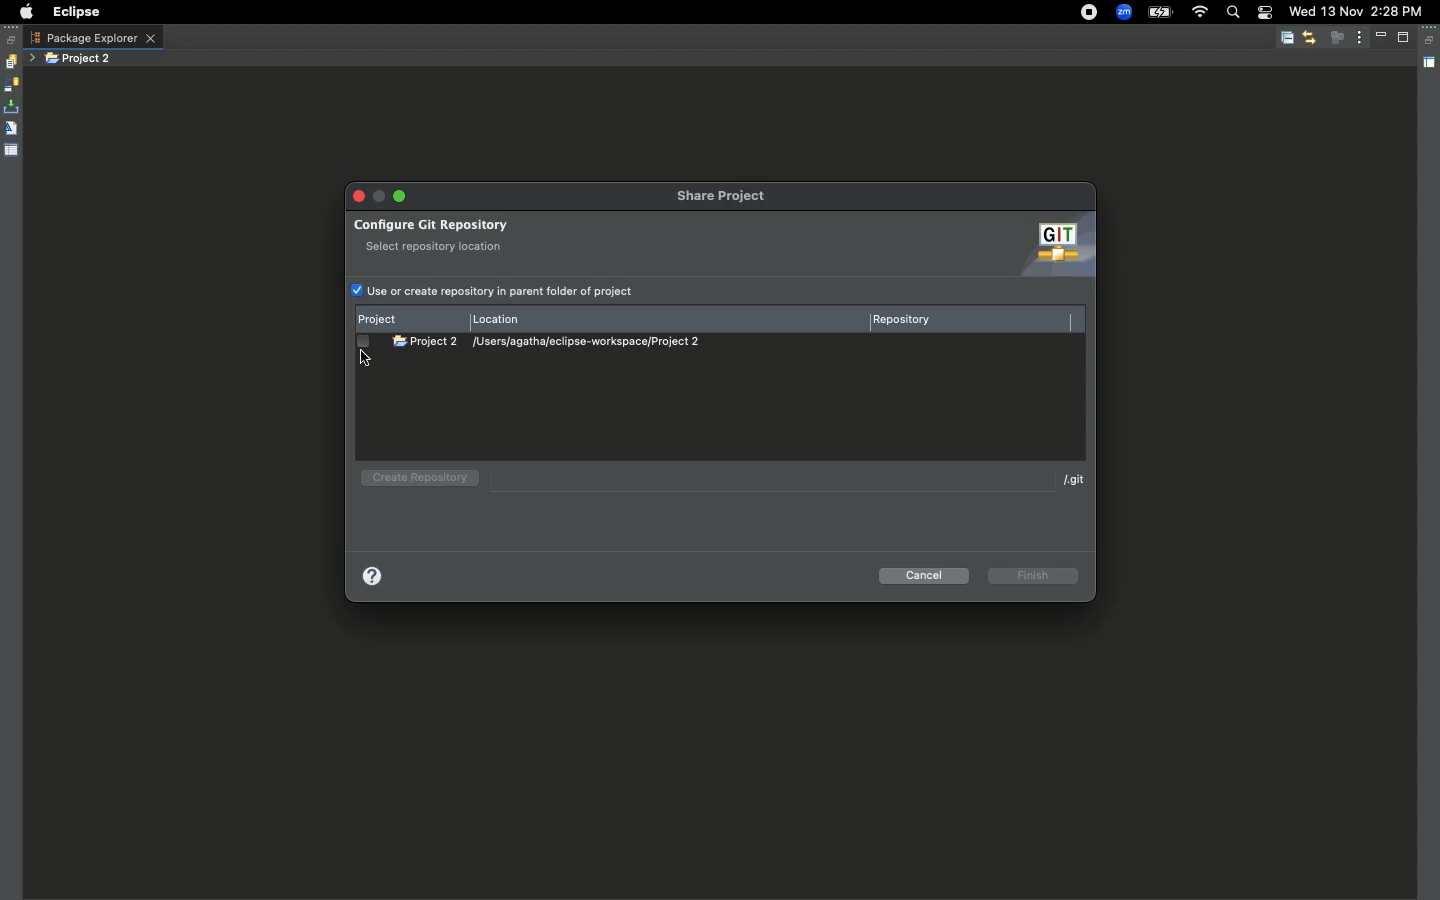 The image size is (1440, 900). Describe the element at coordinates (10, 62) in the screenshot. I see `History` at that location.